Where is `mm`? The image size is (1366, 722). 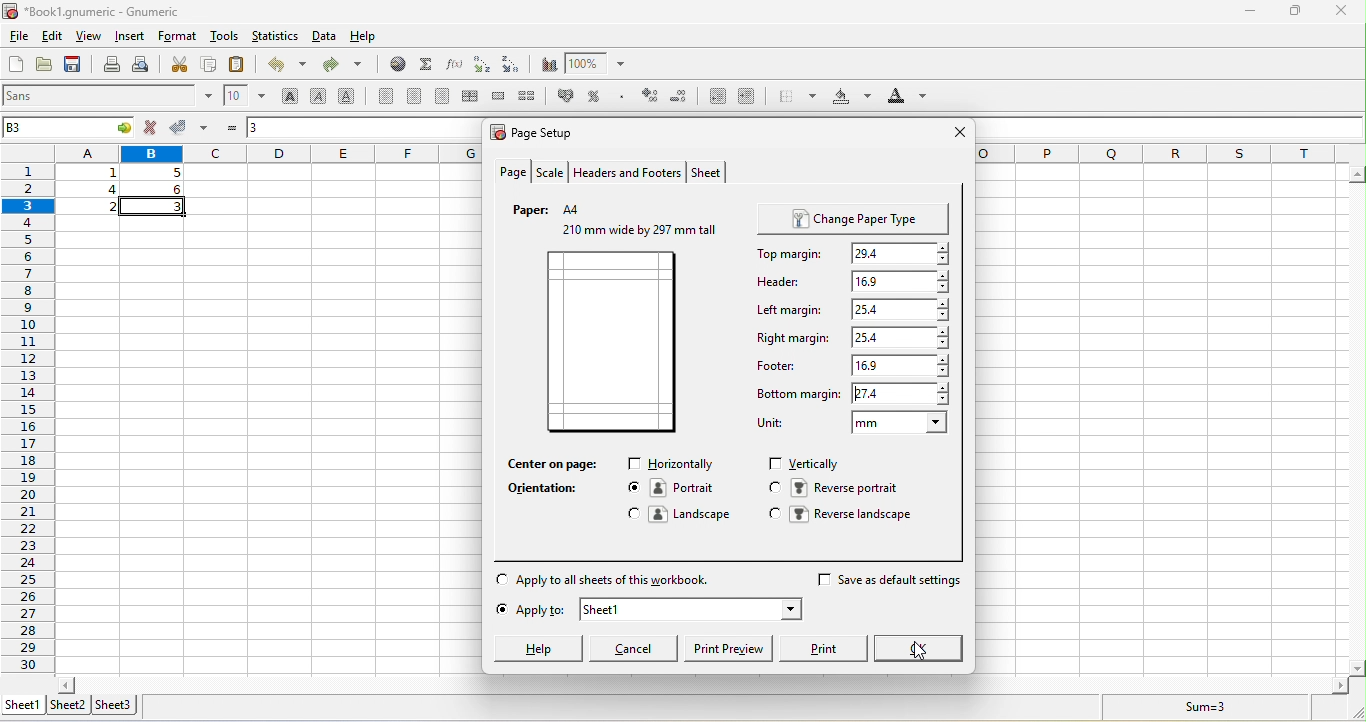
mm is located at coordinates (898, 424).